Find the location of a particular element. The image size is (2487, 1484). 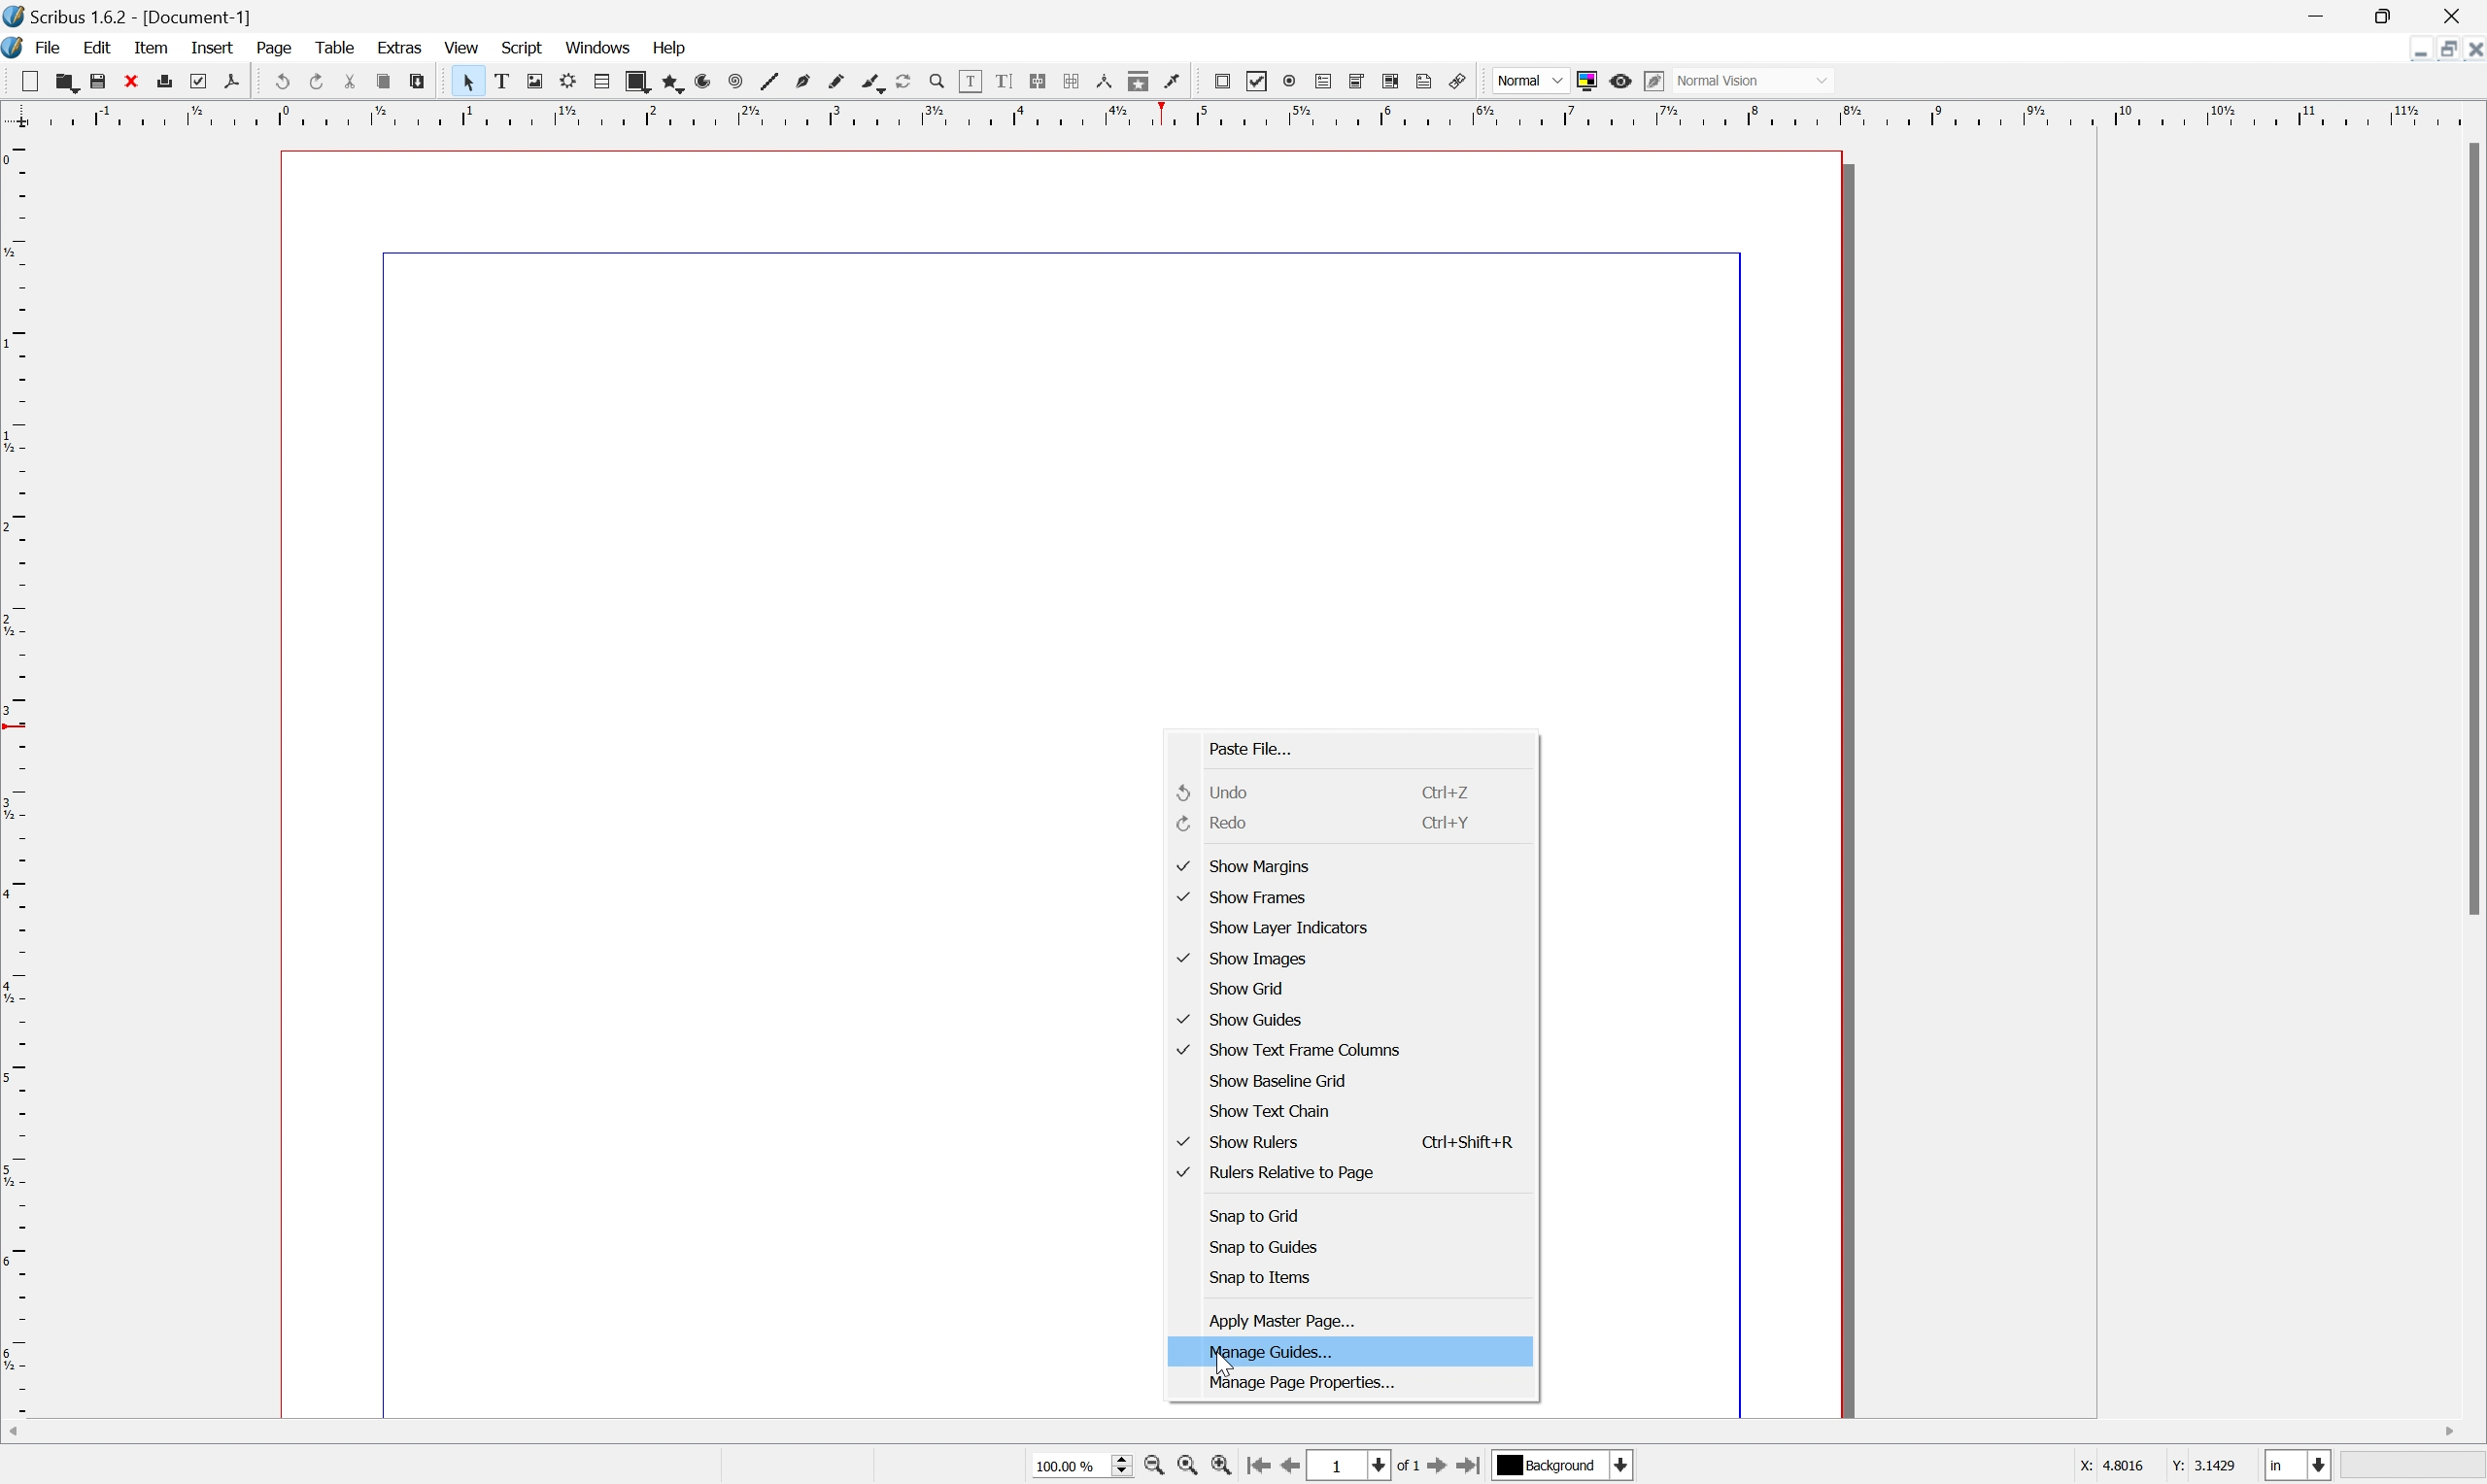

redo is located at coordinates (316, 81).